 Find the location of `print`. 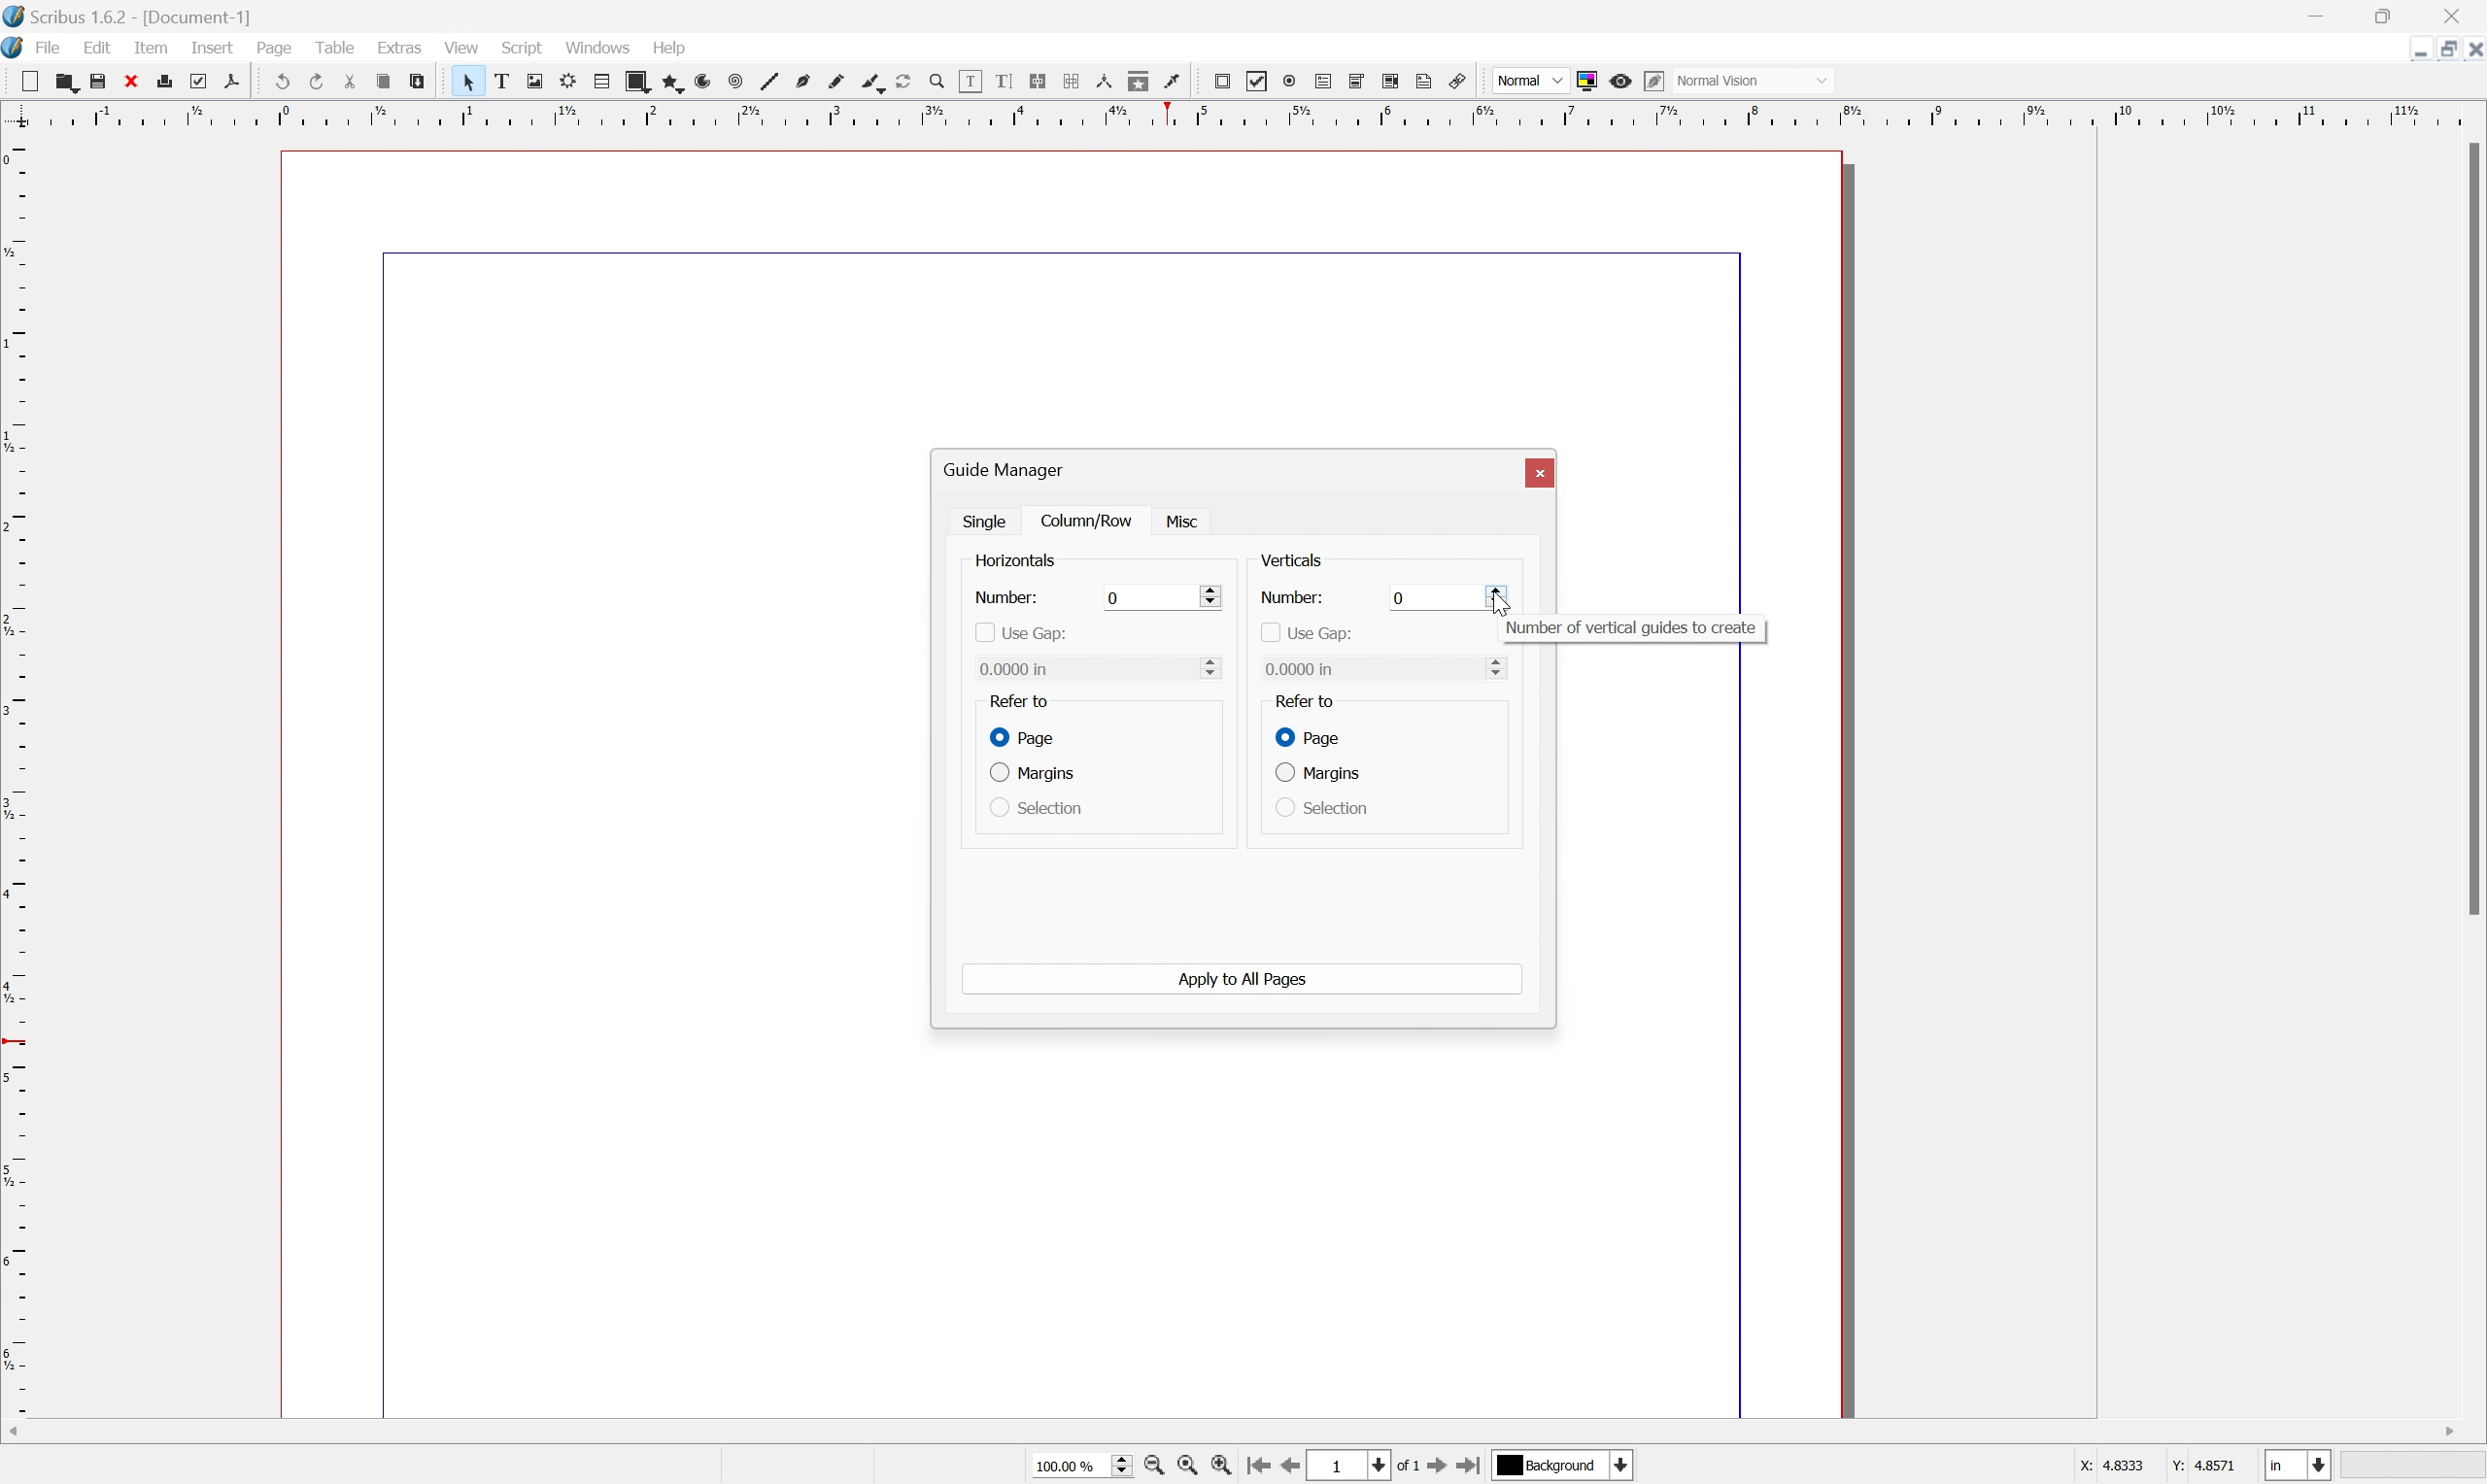

print is located at coordinates (174, 84).